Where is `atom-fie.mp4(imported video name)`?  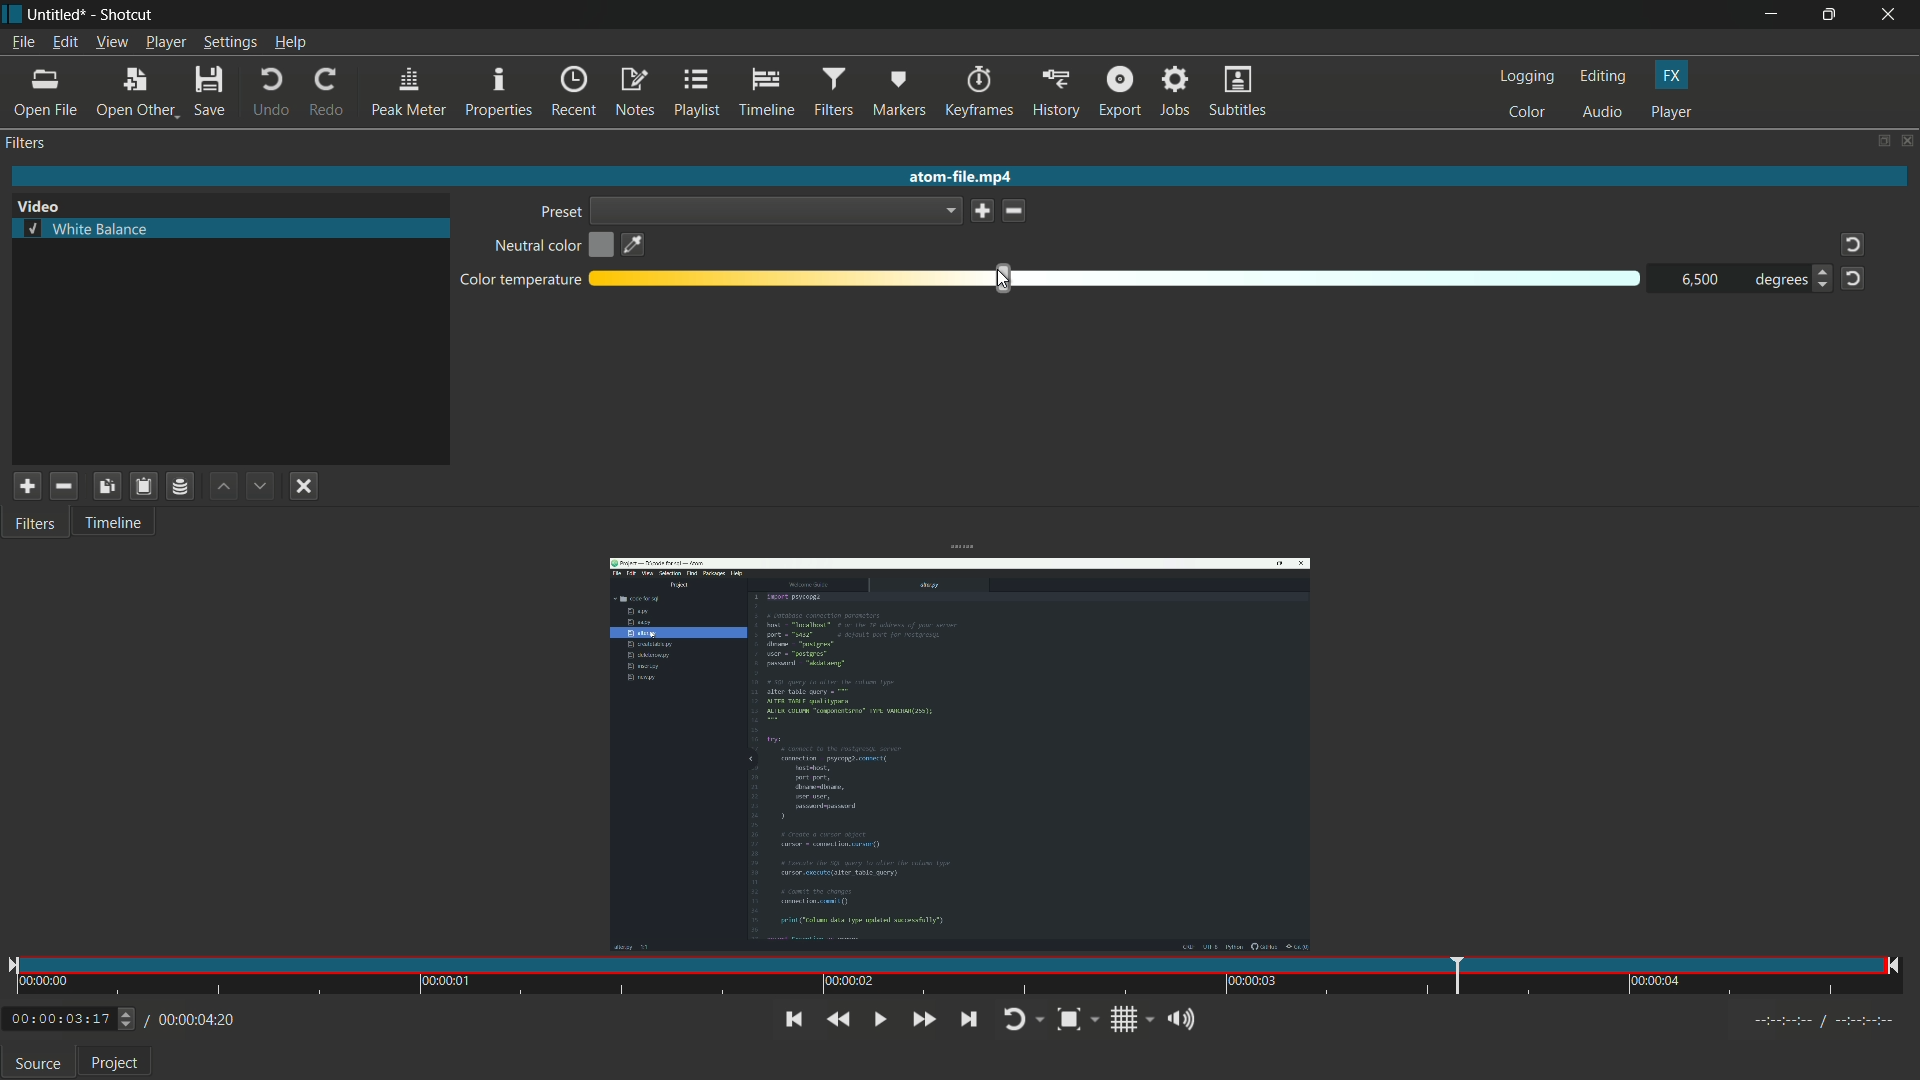 atom-fie.mp4(imported video name) is located at coordinates (956, 177).